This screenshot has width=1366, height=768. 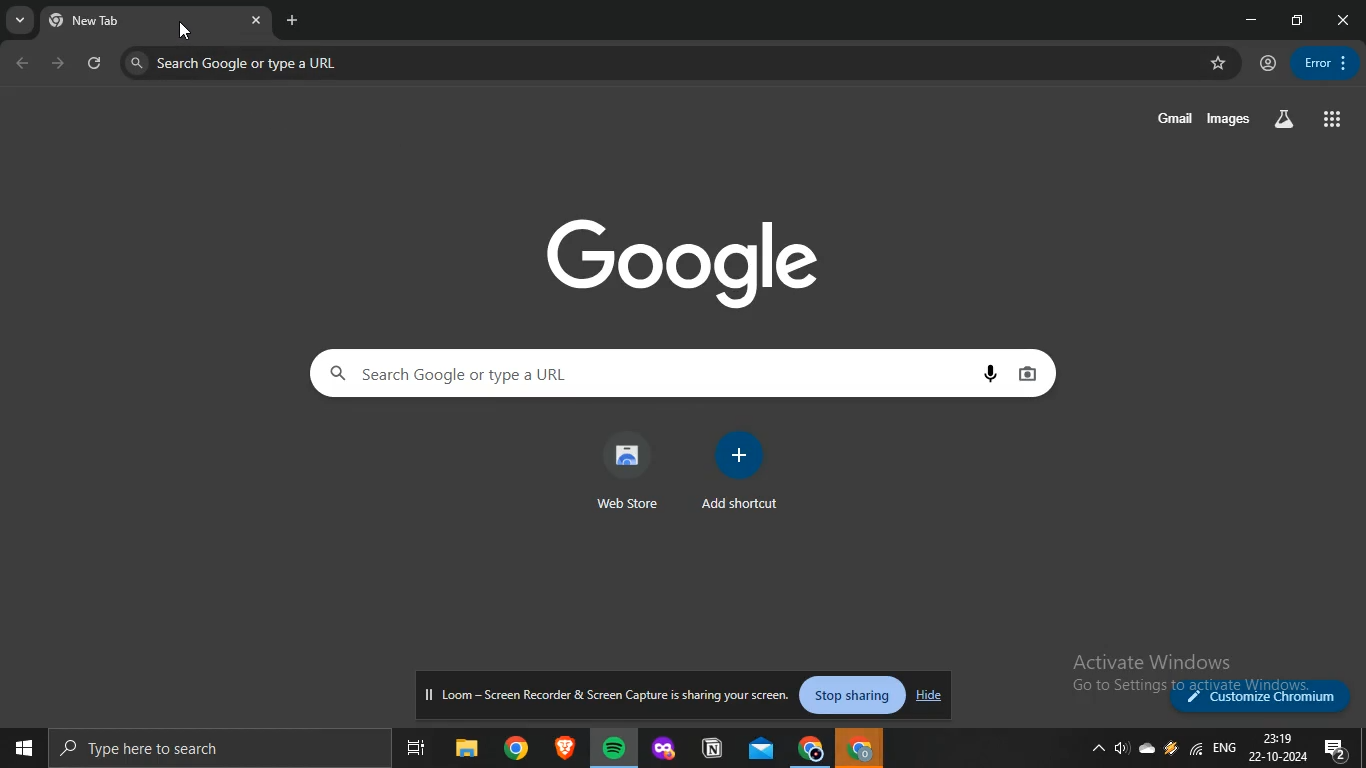 I want to click on notifications, so click(x=1335, y=749).